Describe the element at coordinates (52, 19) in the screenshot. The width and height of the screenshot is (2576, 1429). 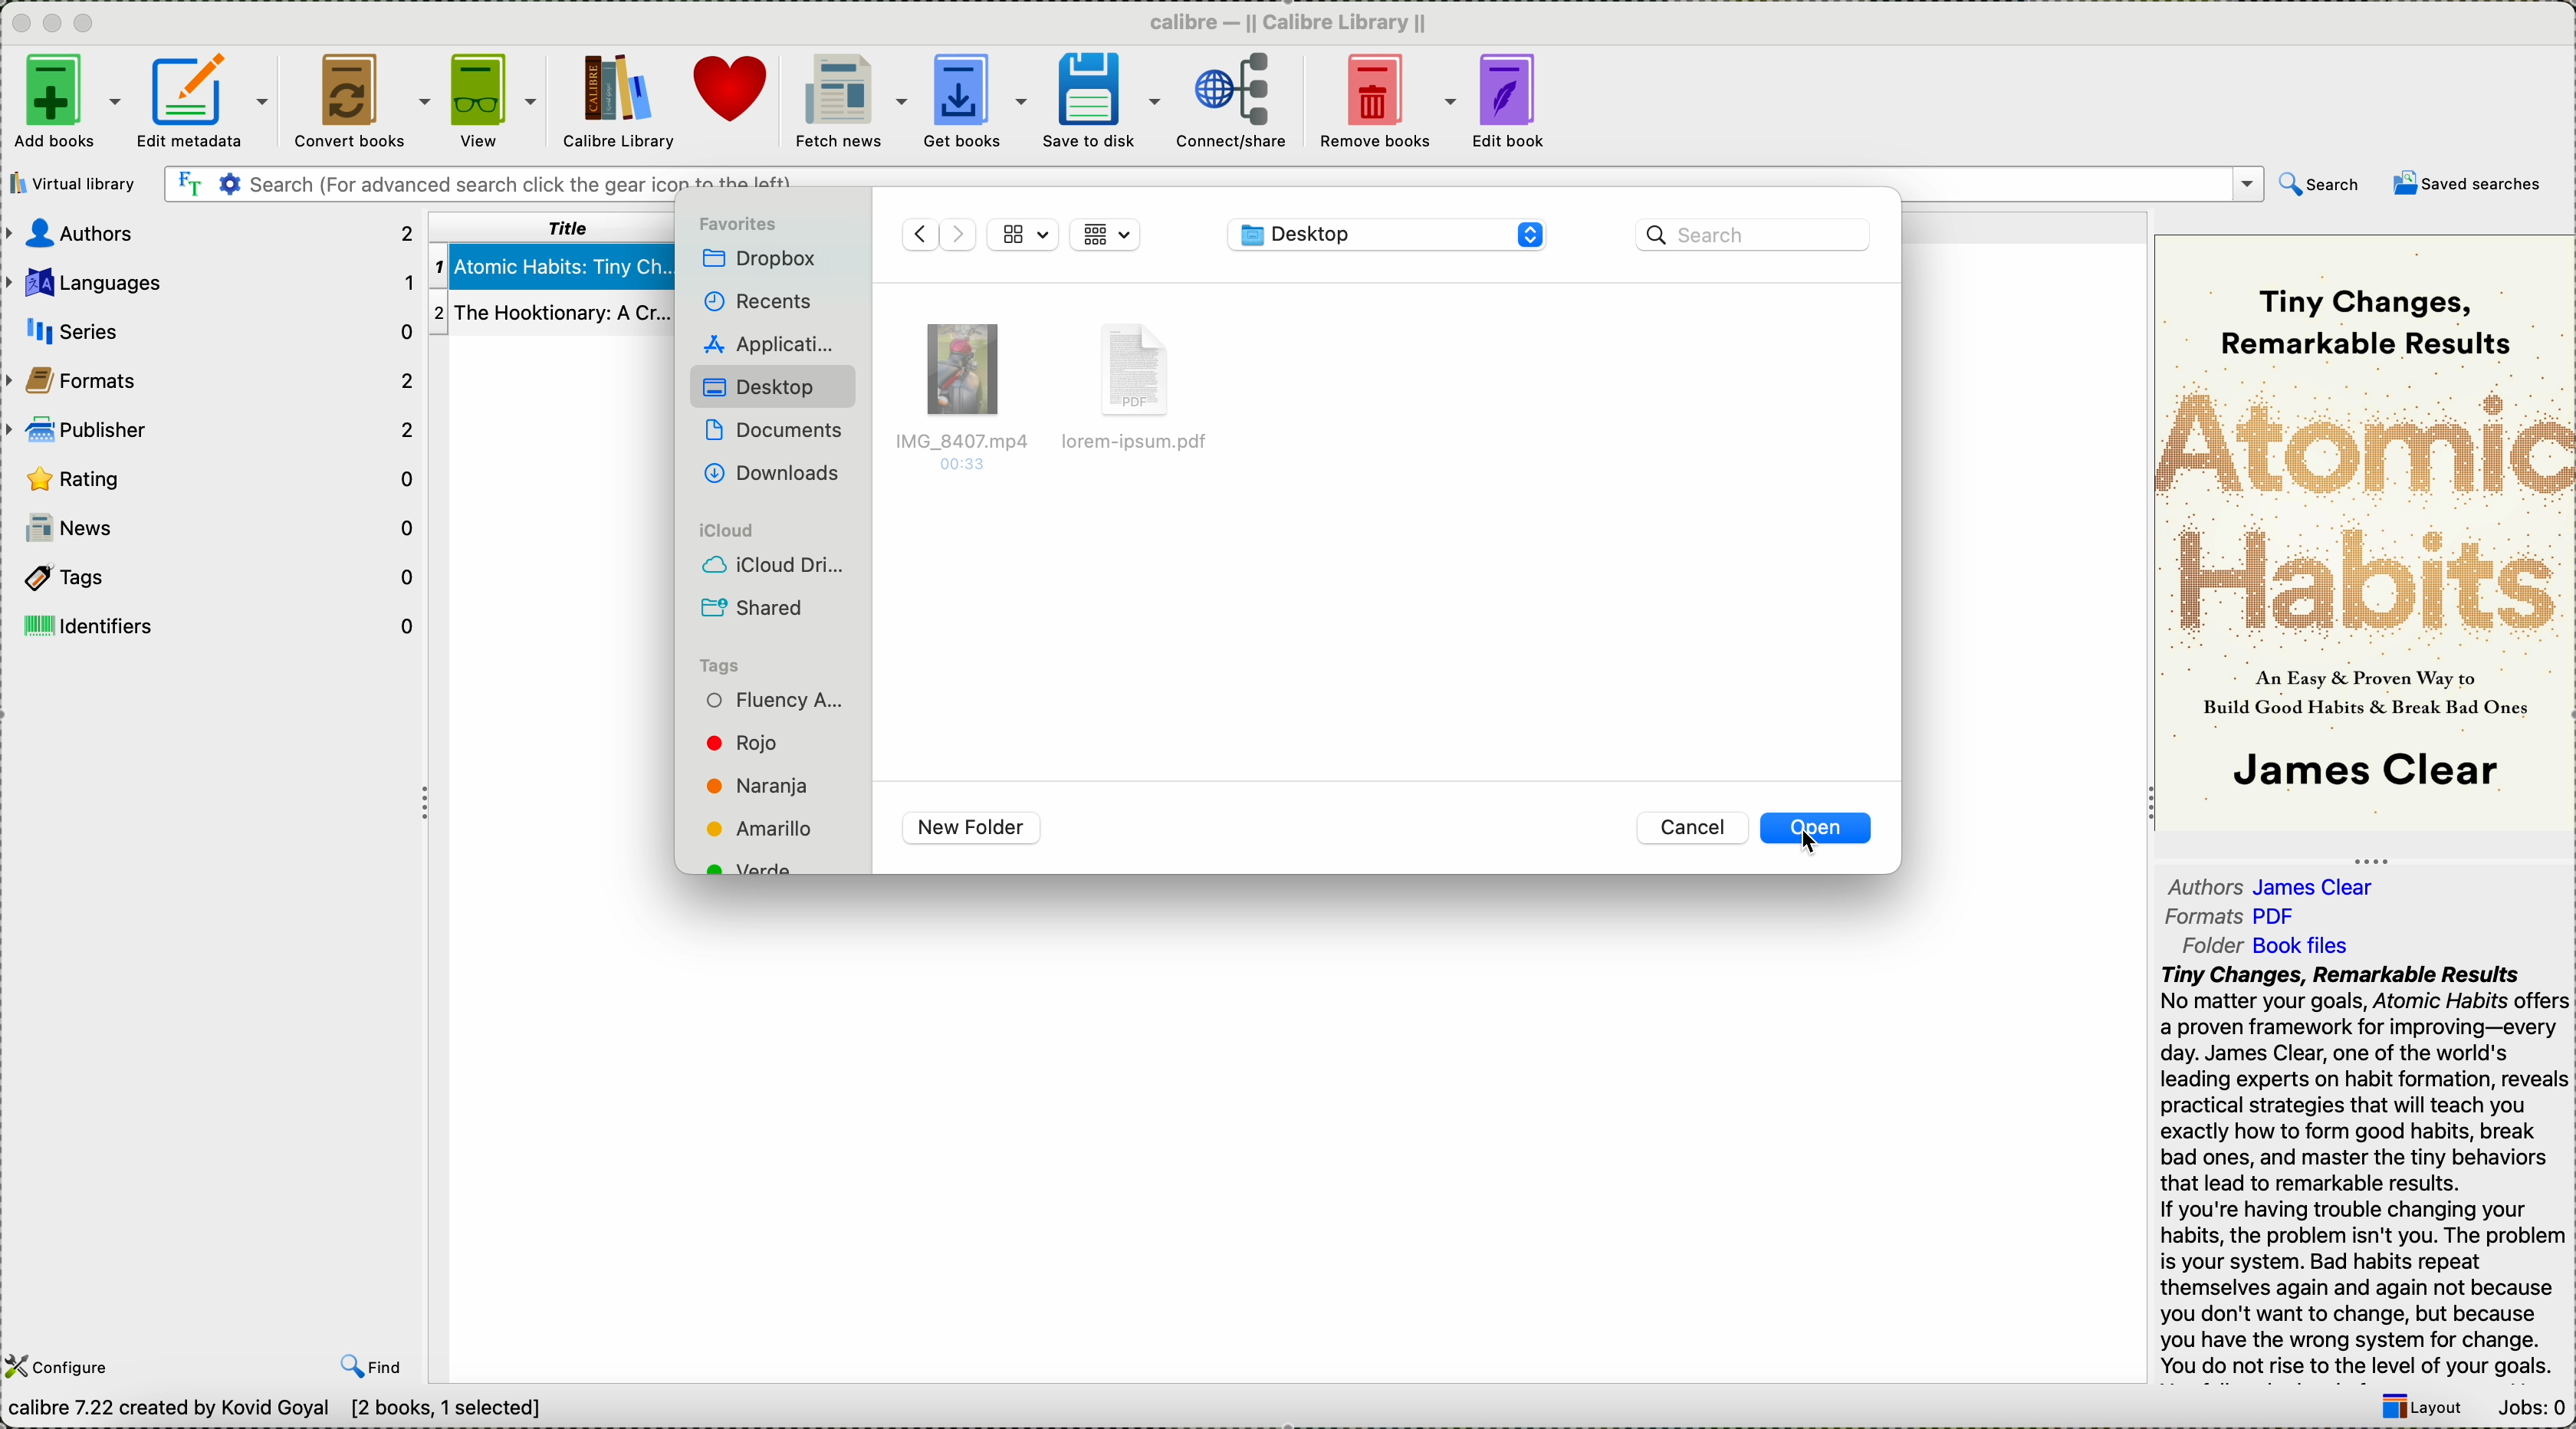
I see `minimize` at that location.